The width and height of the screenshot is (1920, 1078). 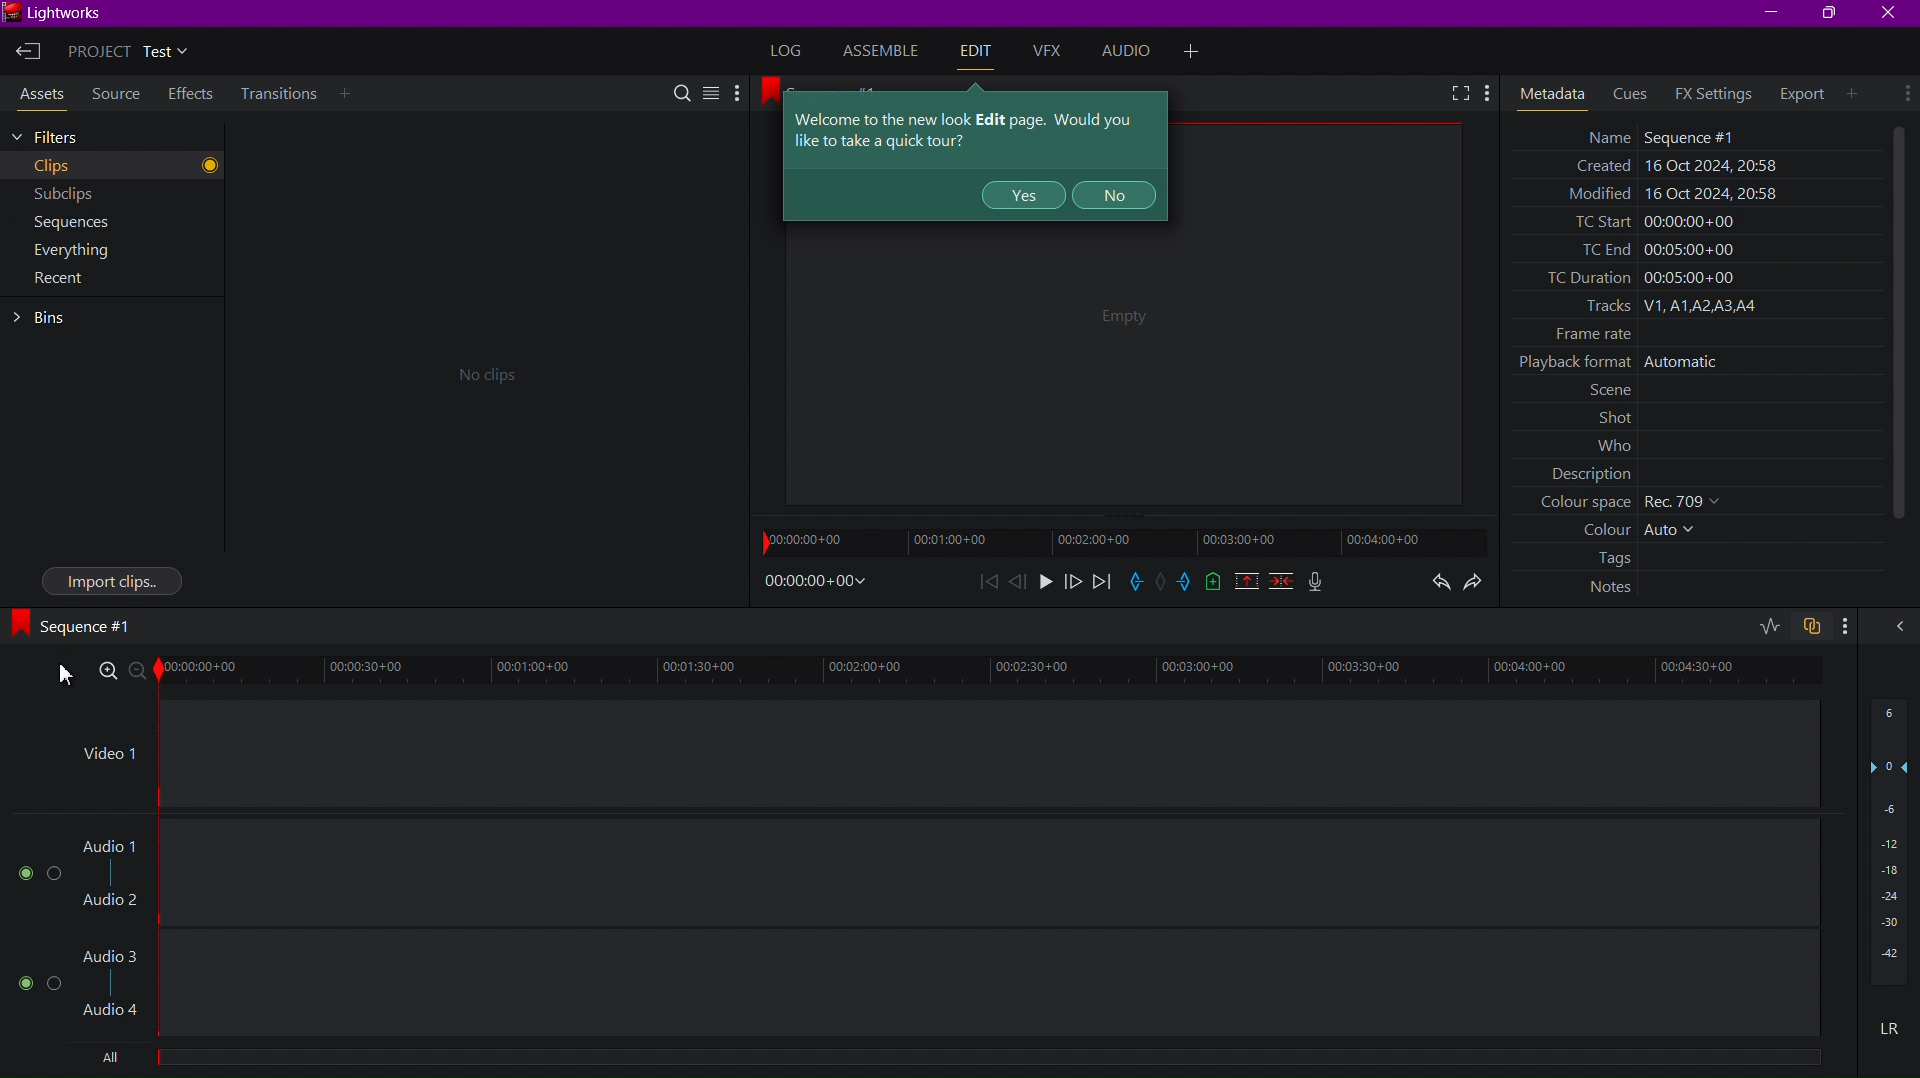 I want to click on Video 1, so click(x=111, y=755).